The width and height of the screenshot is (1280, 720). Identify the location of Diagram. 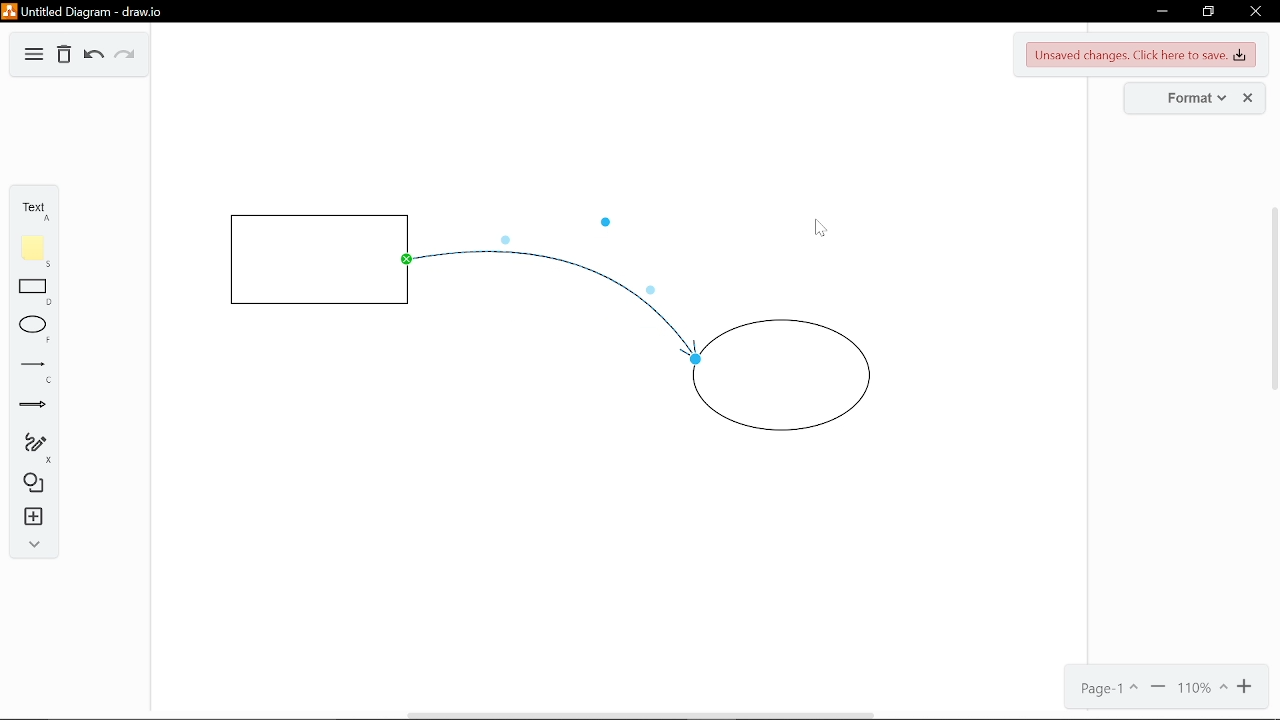
(31, 56).